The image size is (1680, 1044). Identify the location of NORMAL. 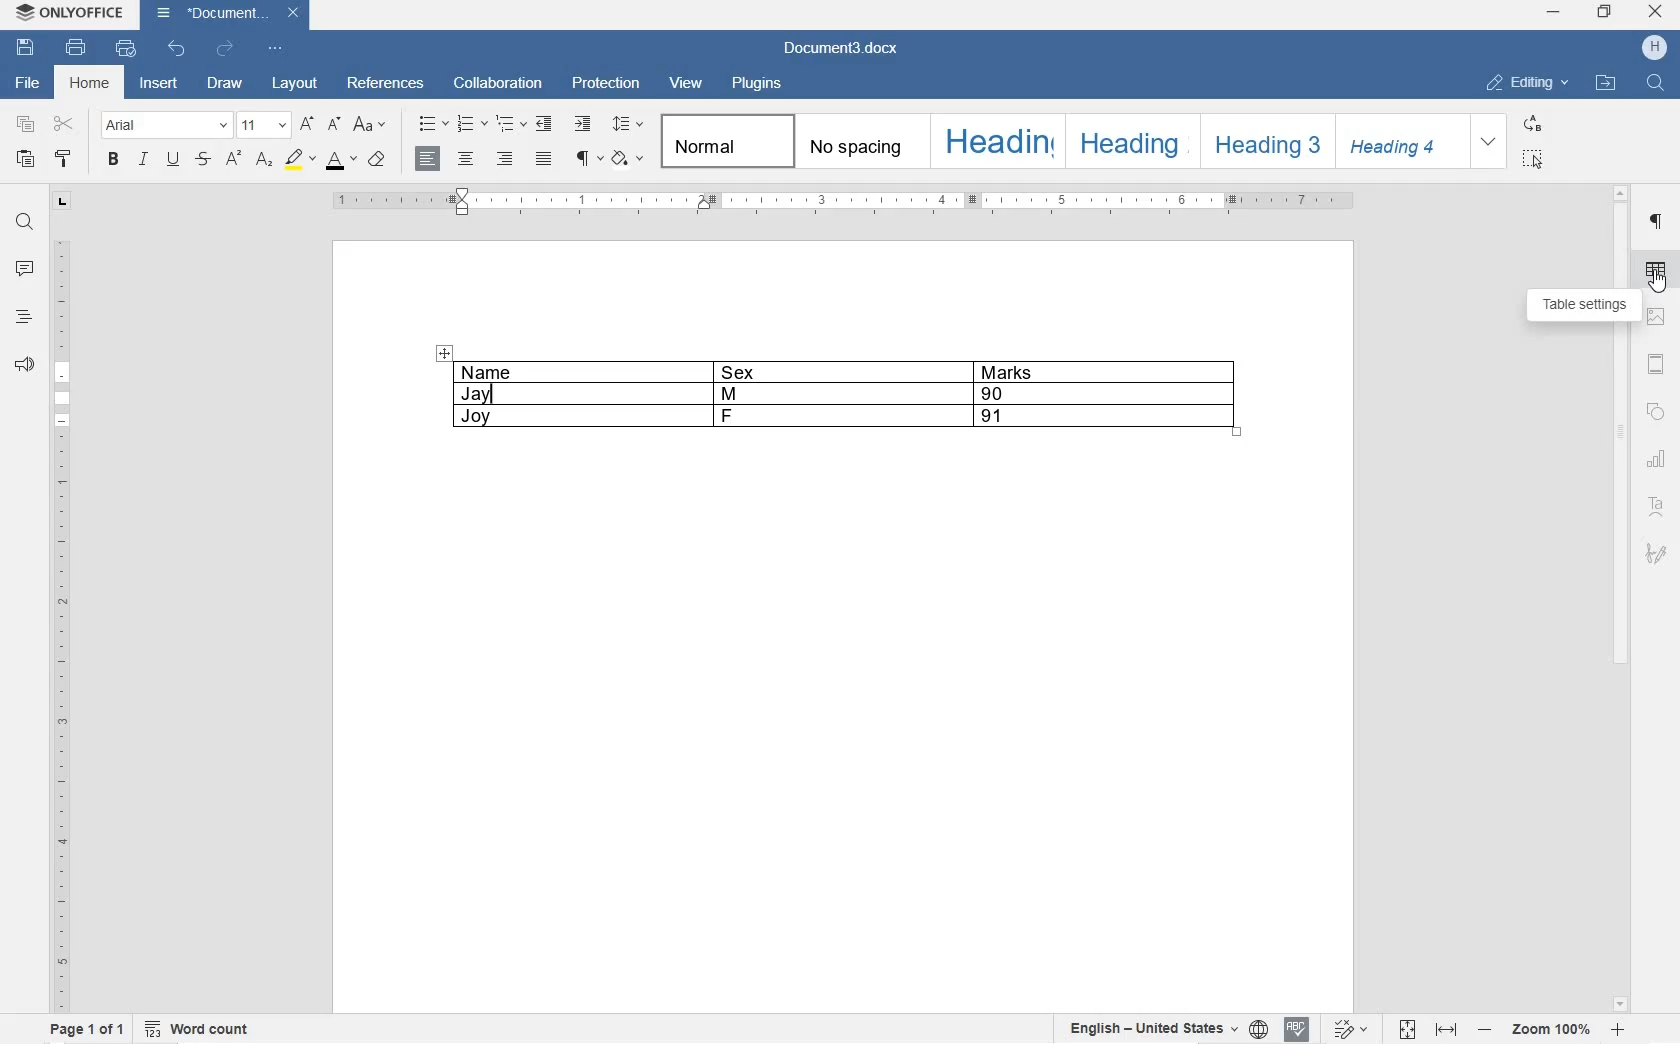
(719, 141).